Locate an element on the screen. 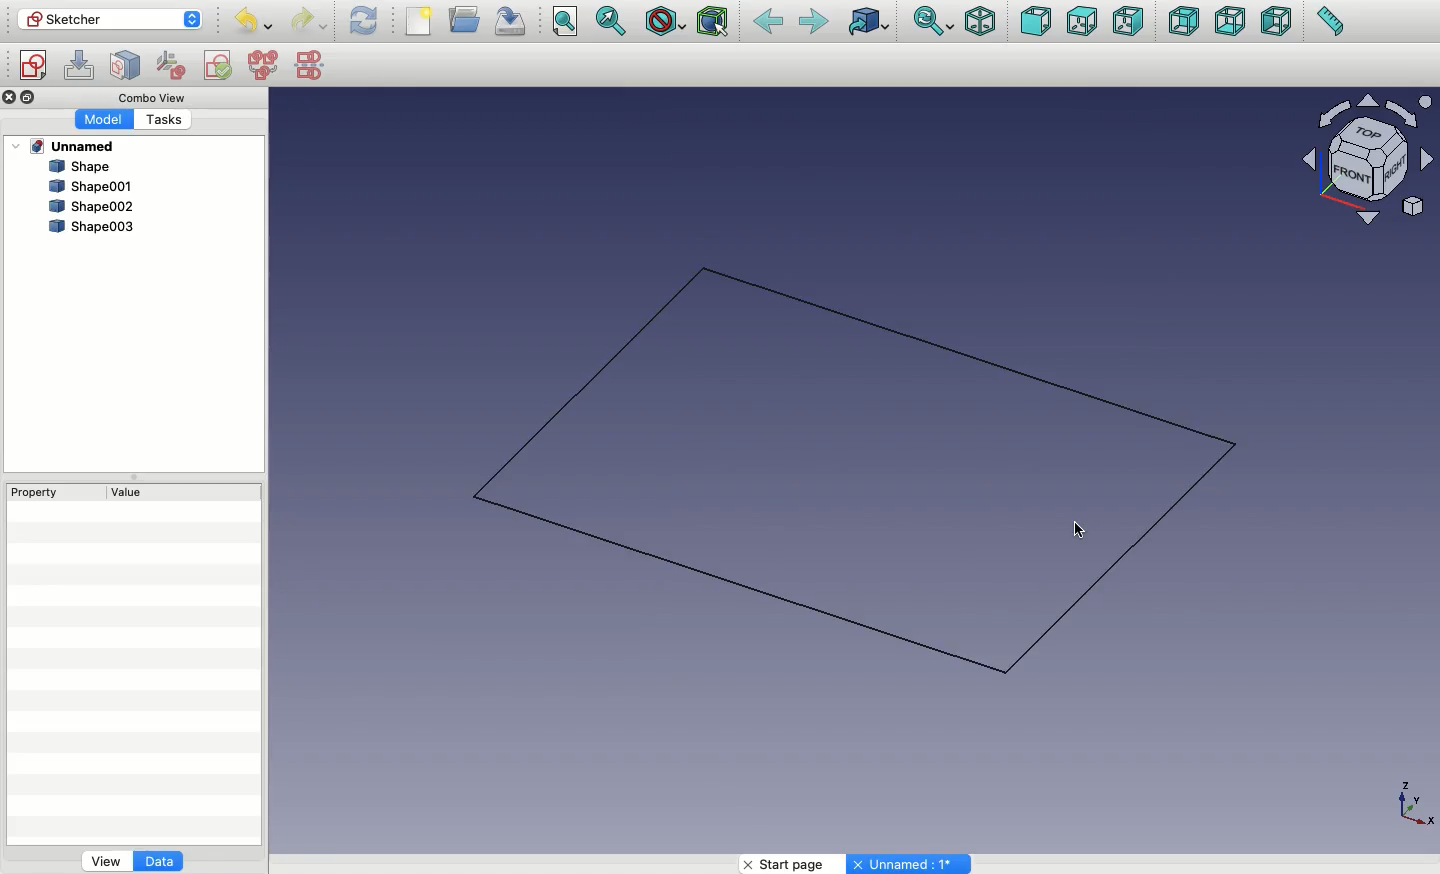 This screenshot has width=1440, height=874. Shape001 is located at coordinates (89, 186).